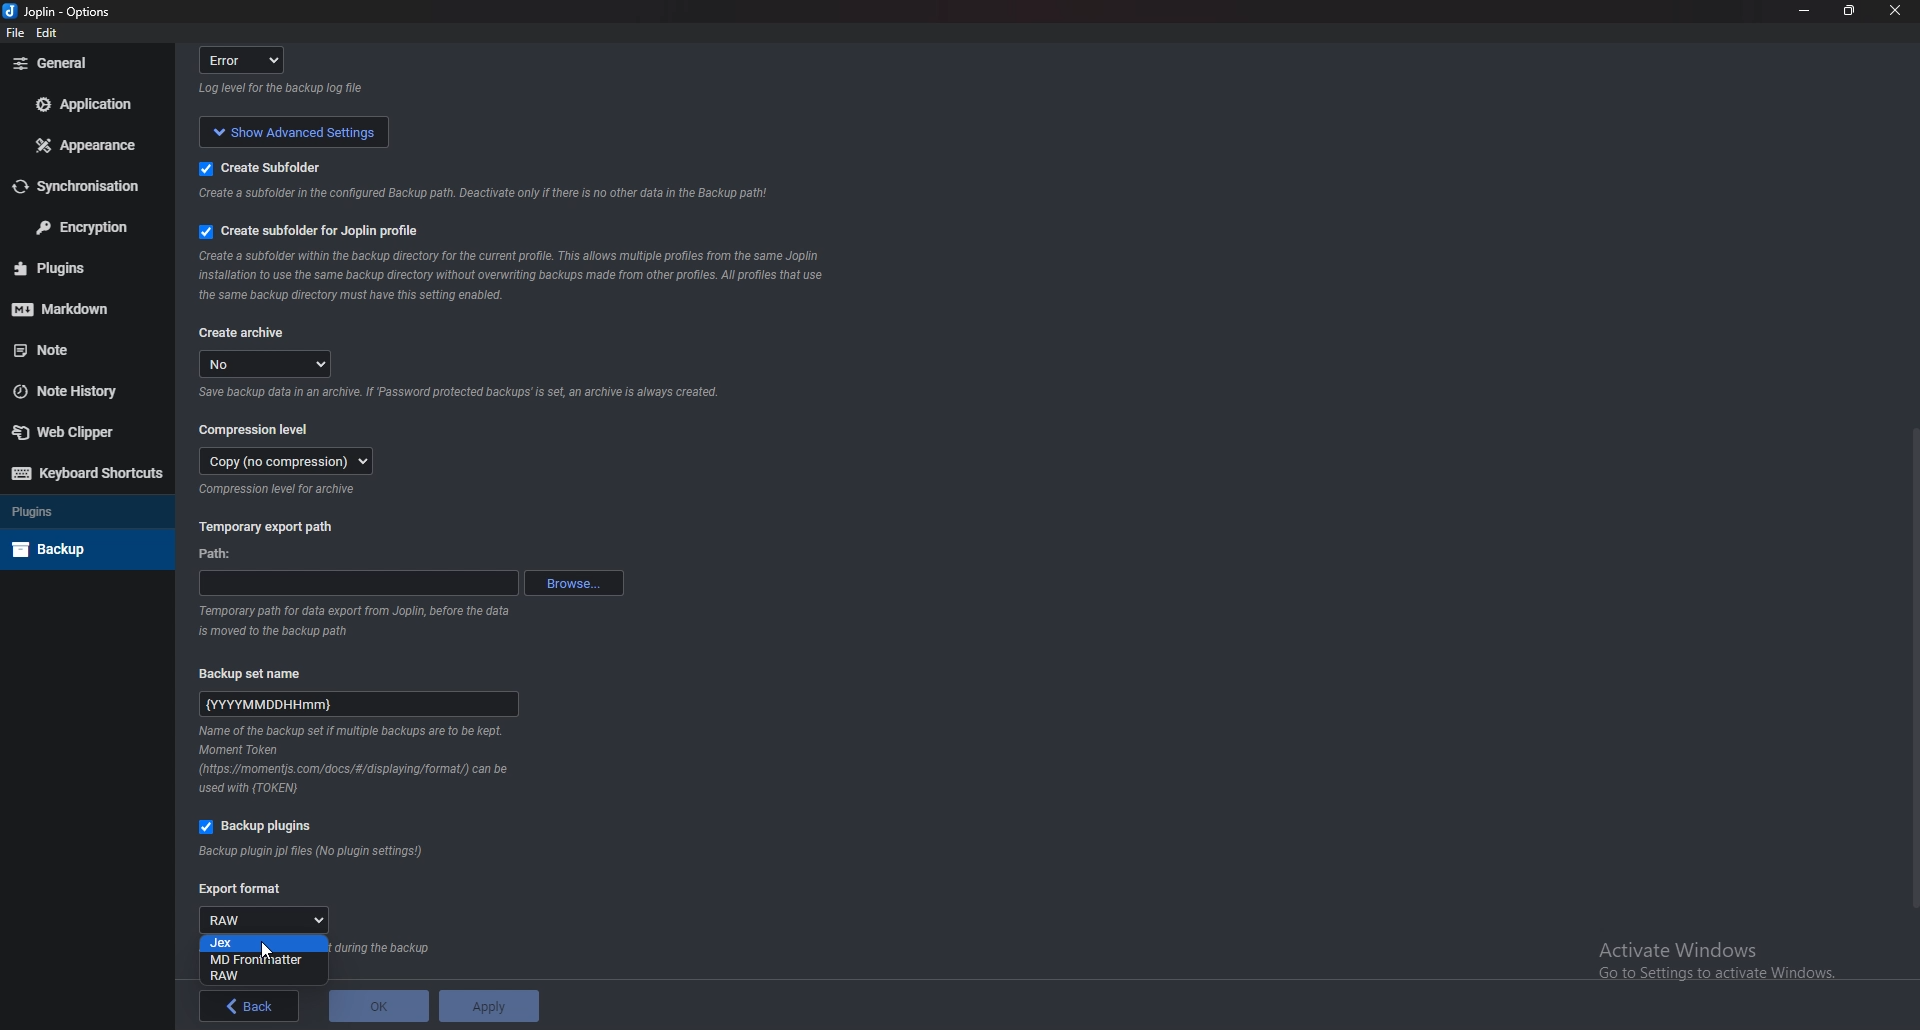 The image size is (1920, 1030). I want to click on Keyboard shortcuts, so click(87, 473).